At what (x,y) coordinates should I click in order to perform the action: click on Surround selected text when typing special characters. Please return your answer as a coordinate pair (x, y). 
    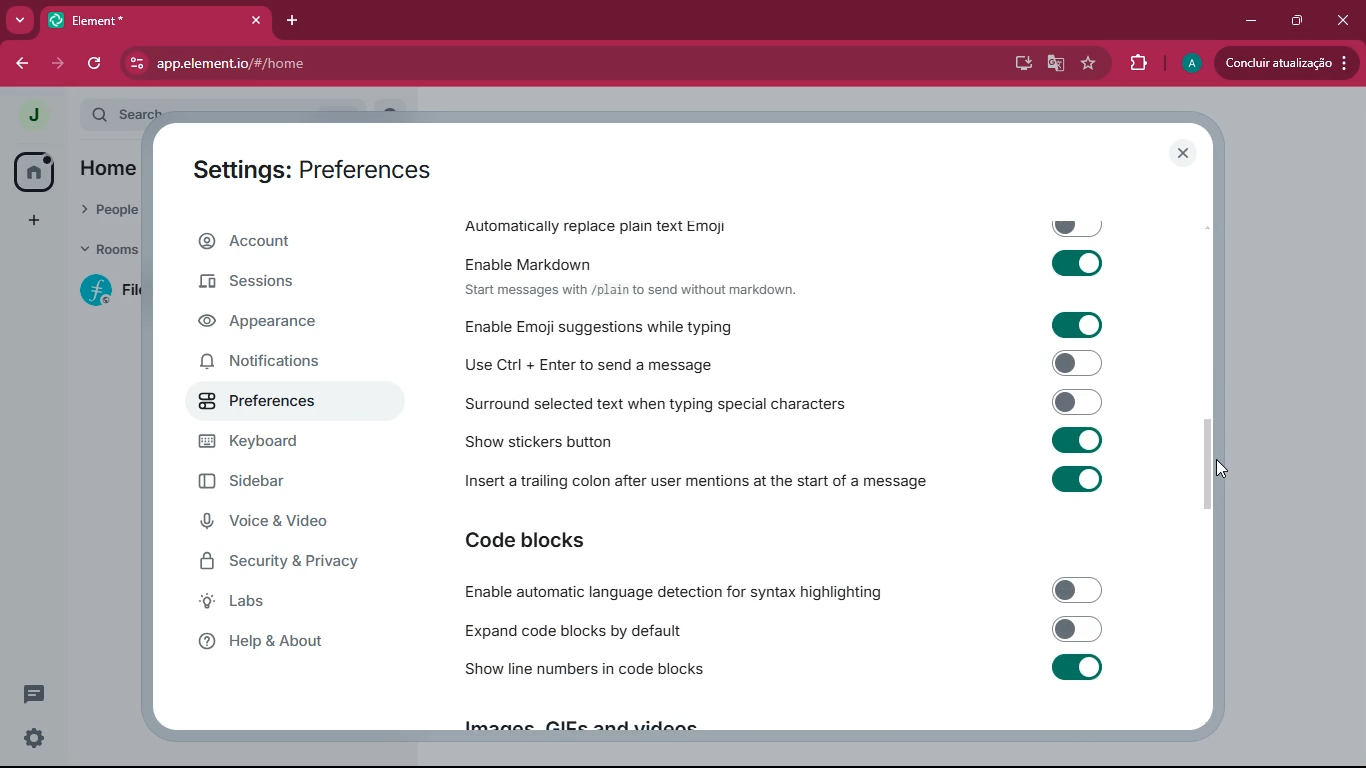
    Looking at the image, I should click on (787, 402).